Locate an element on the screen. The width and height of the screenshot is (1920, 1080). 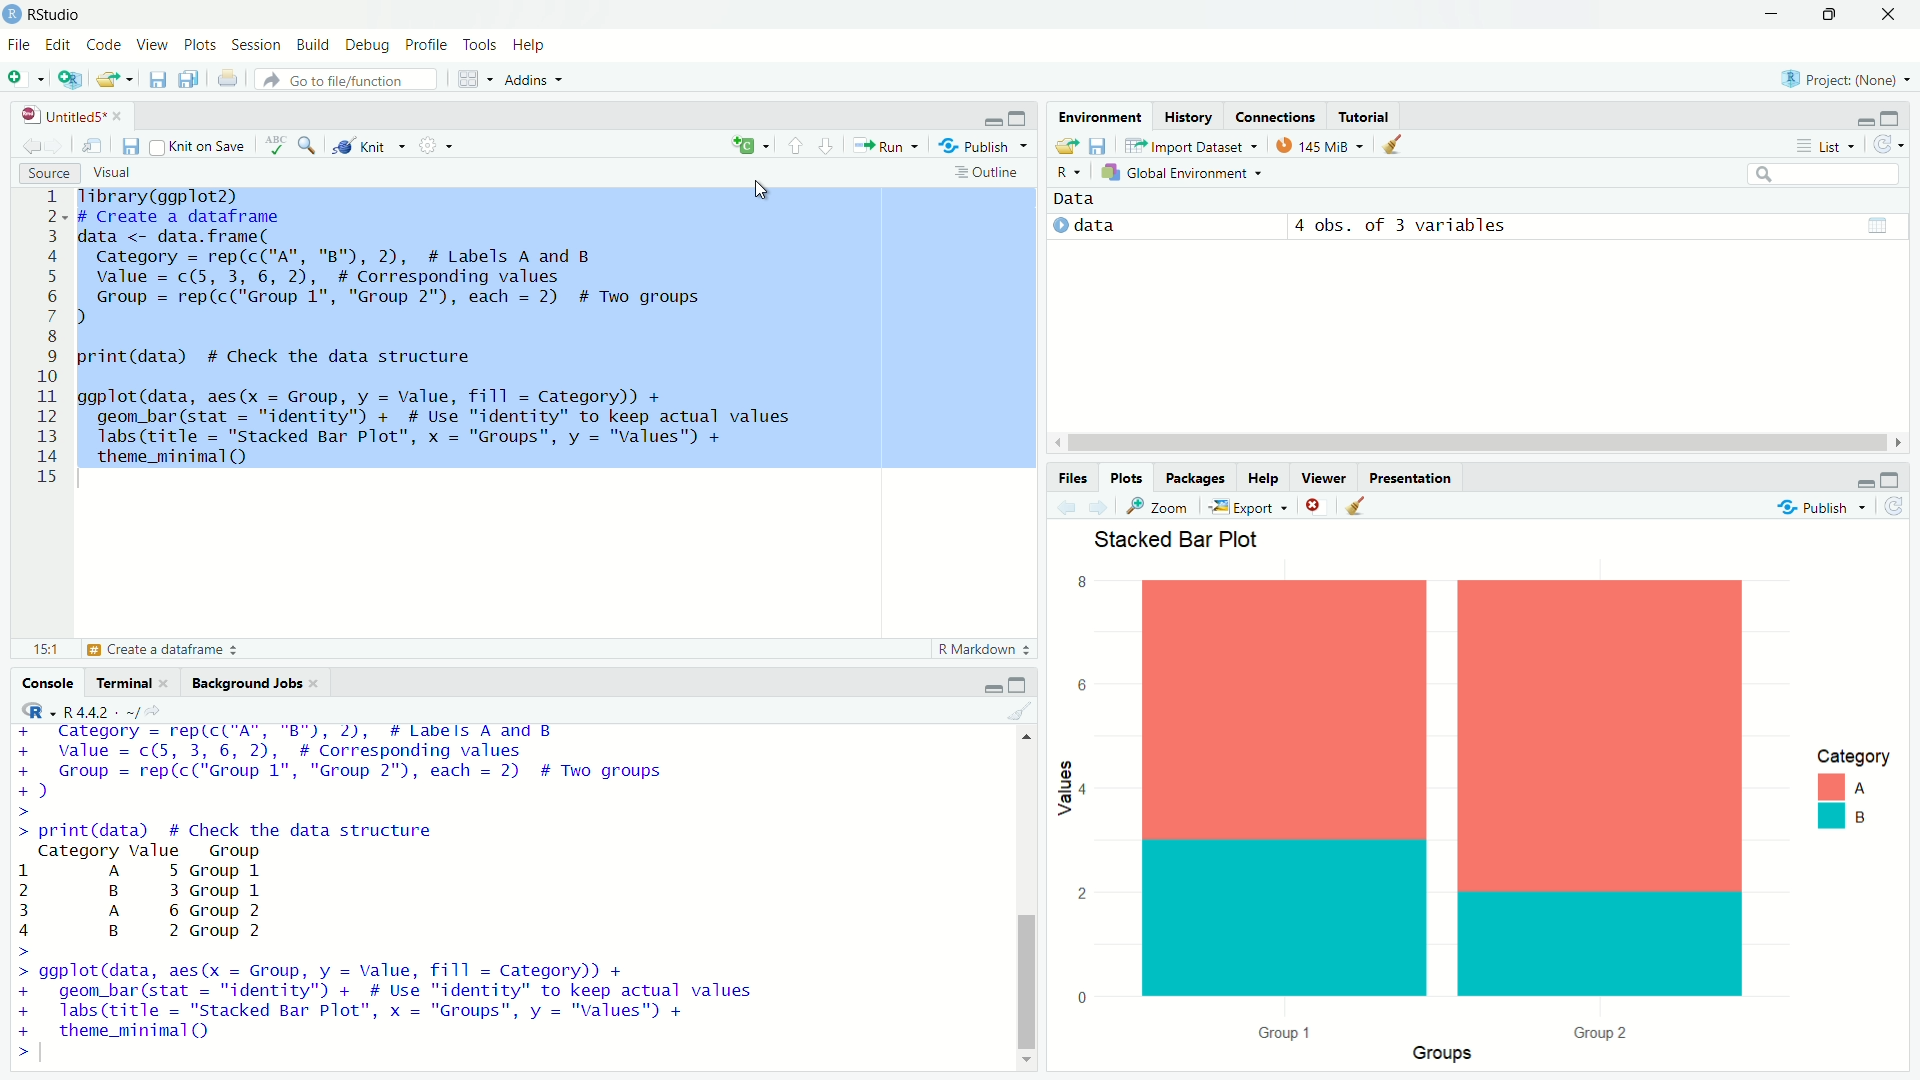
Clear console (Ctrl + L) is located at coordinates (1394, 143).